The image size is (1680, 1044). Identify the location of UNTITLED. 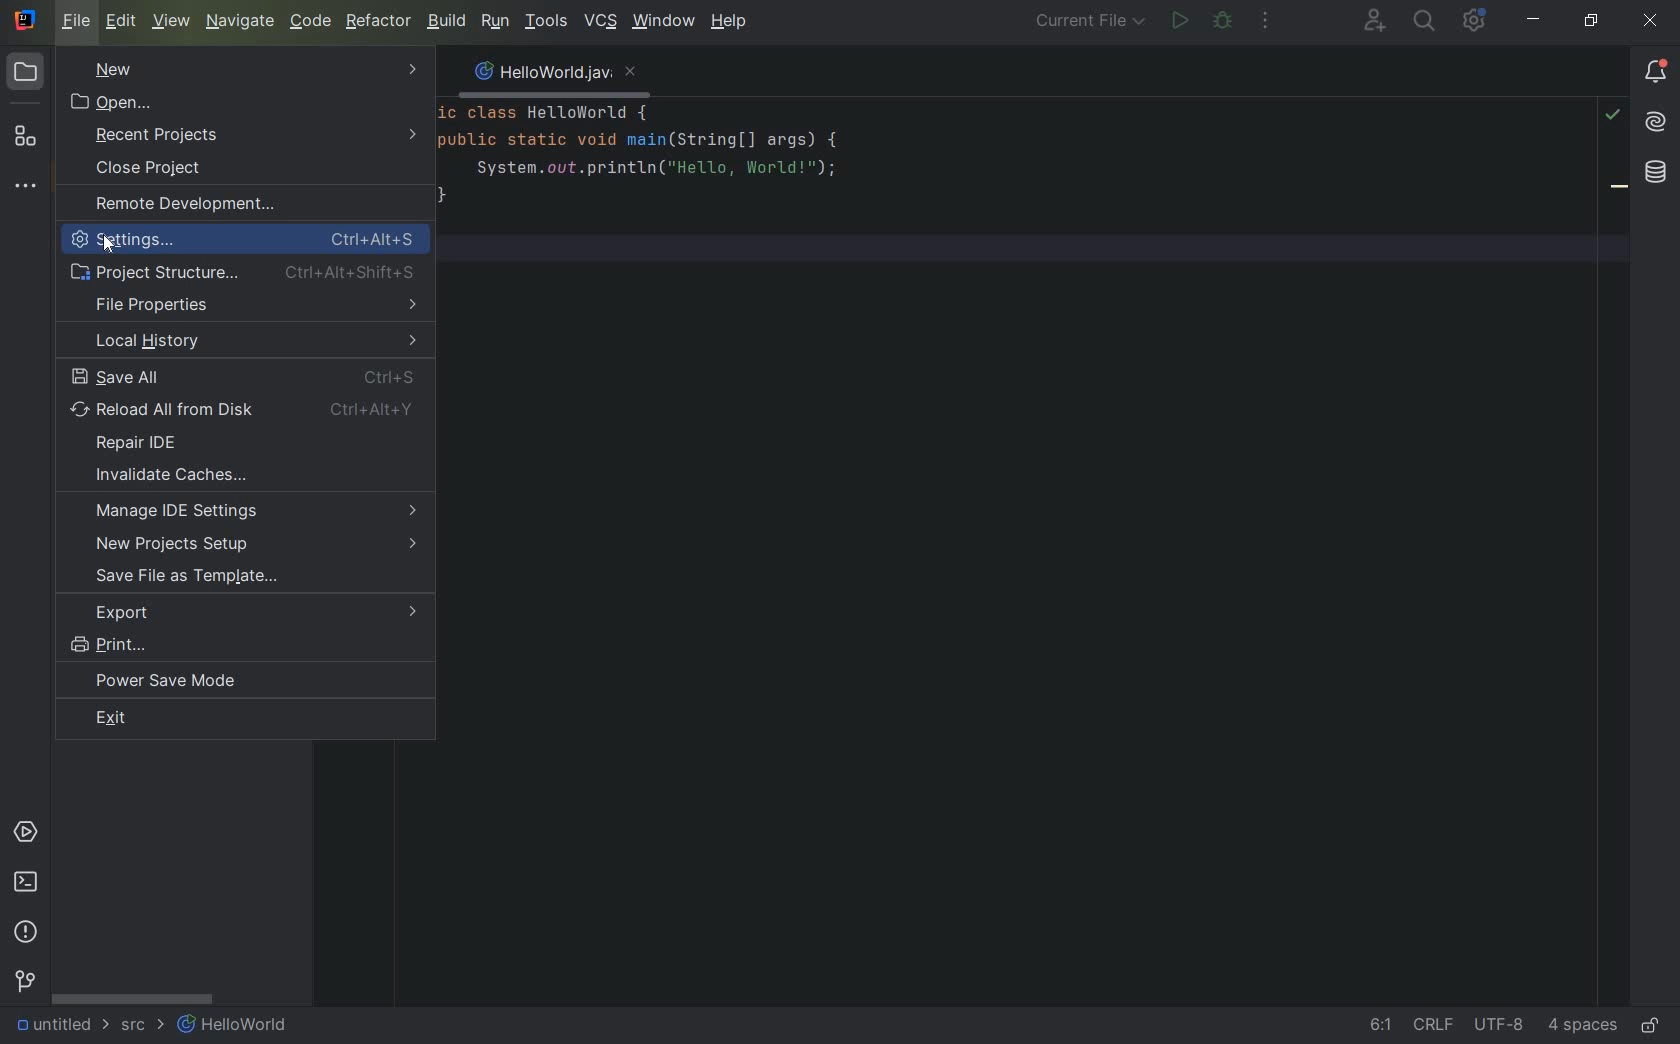
(61, 1026).